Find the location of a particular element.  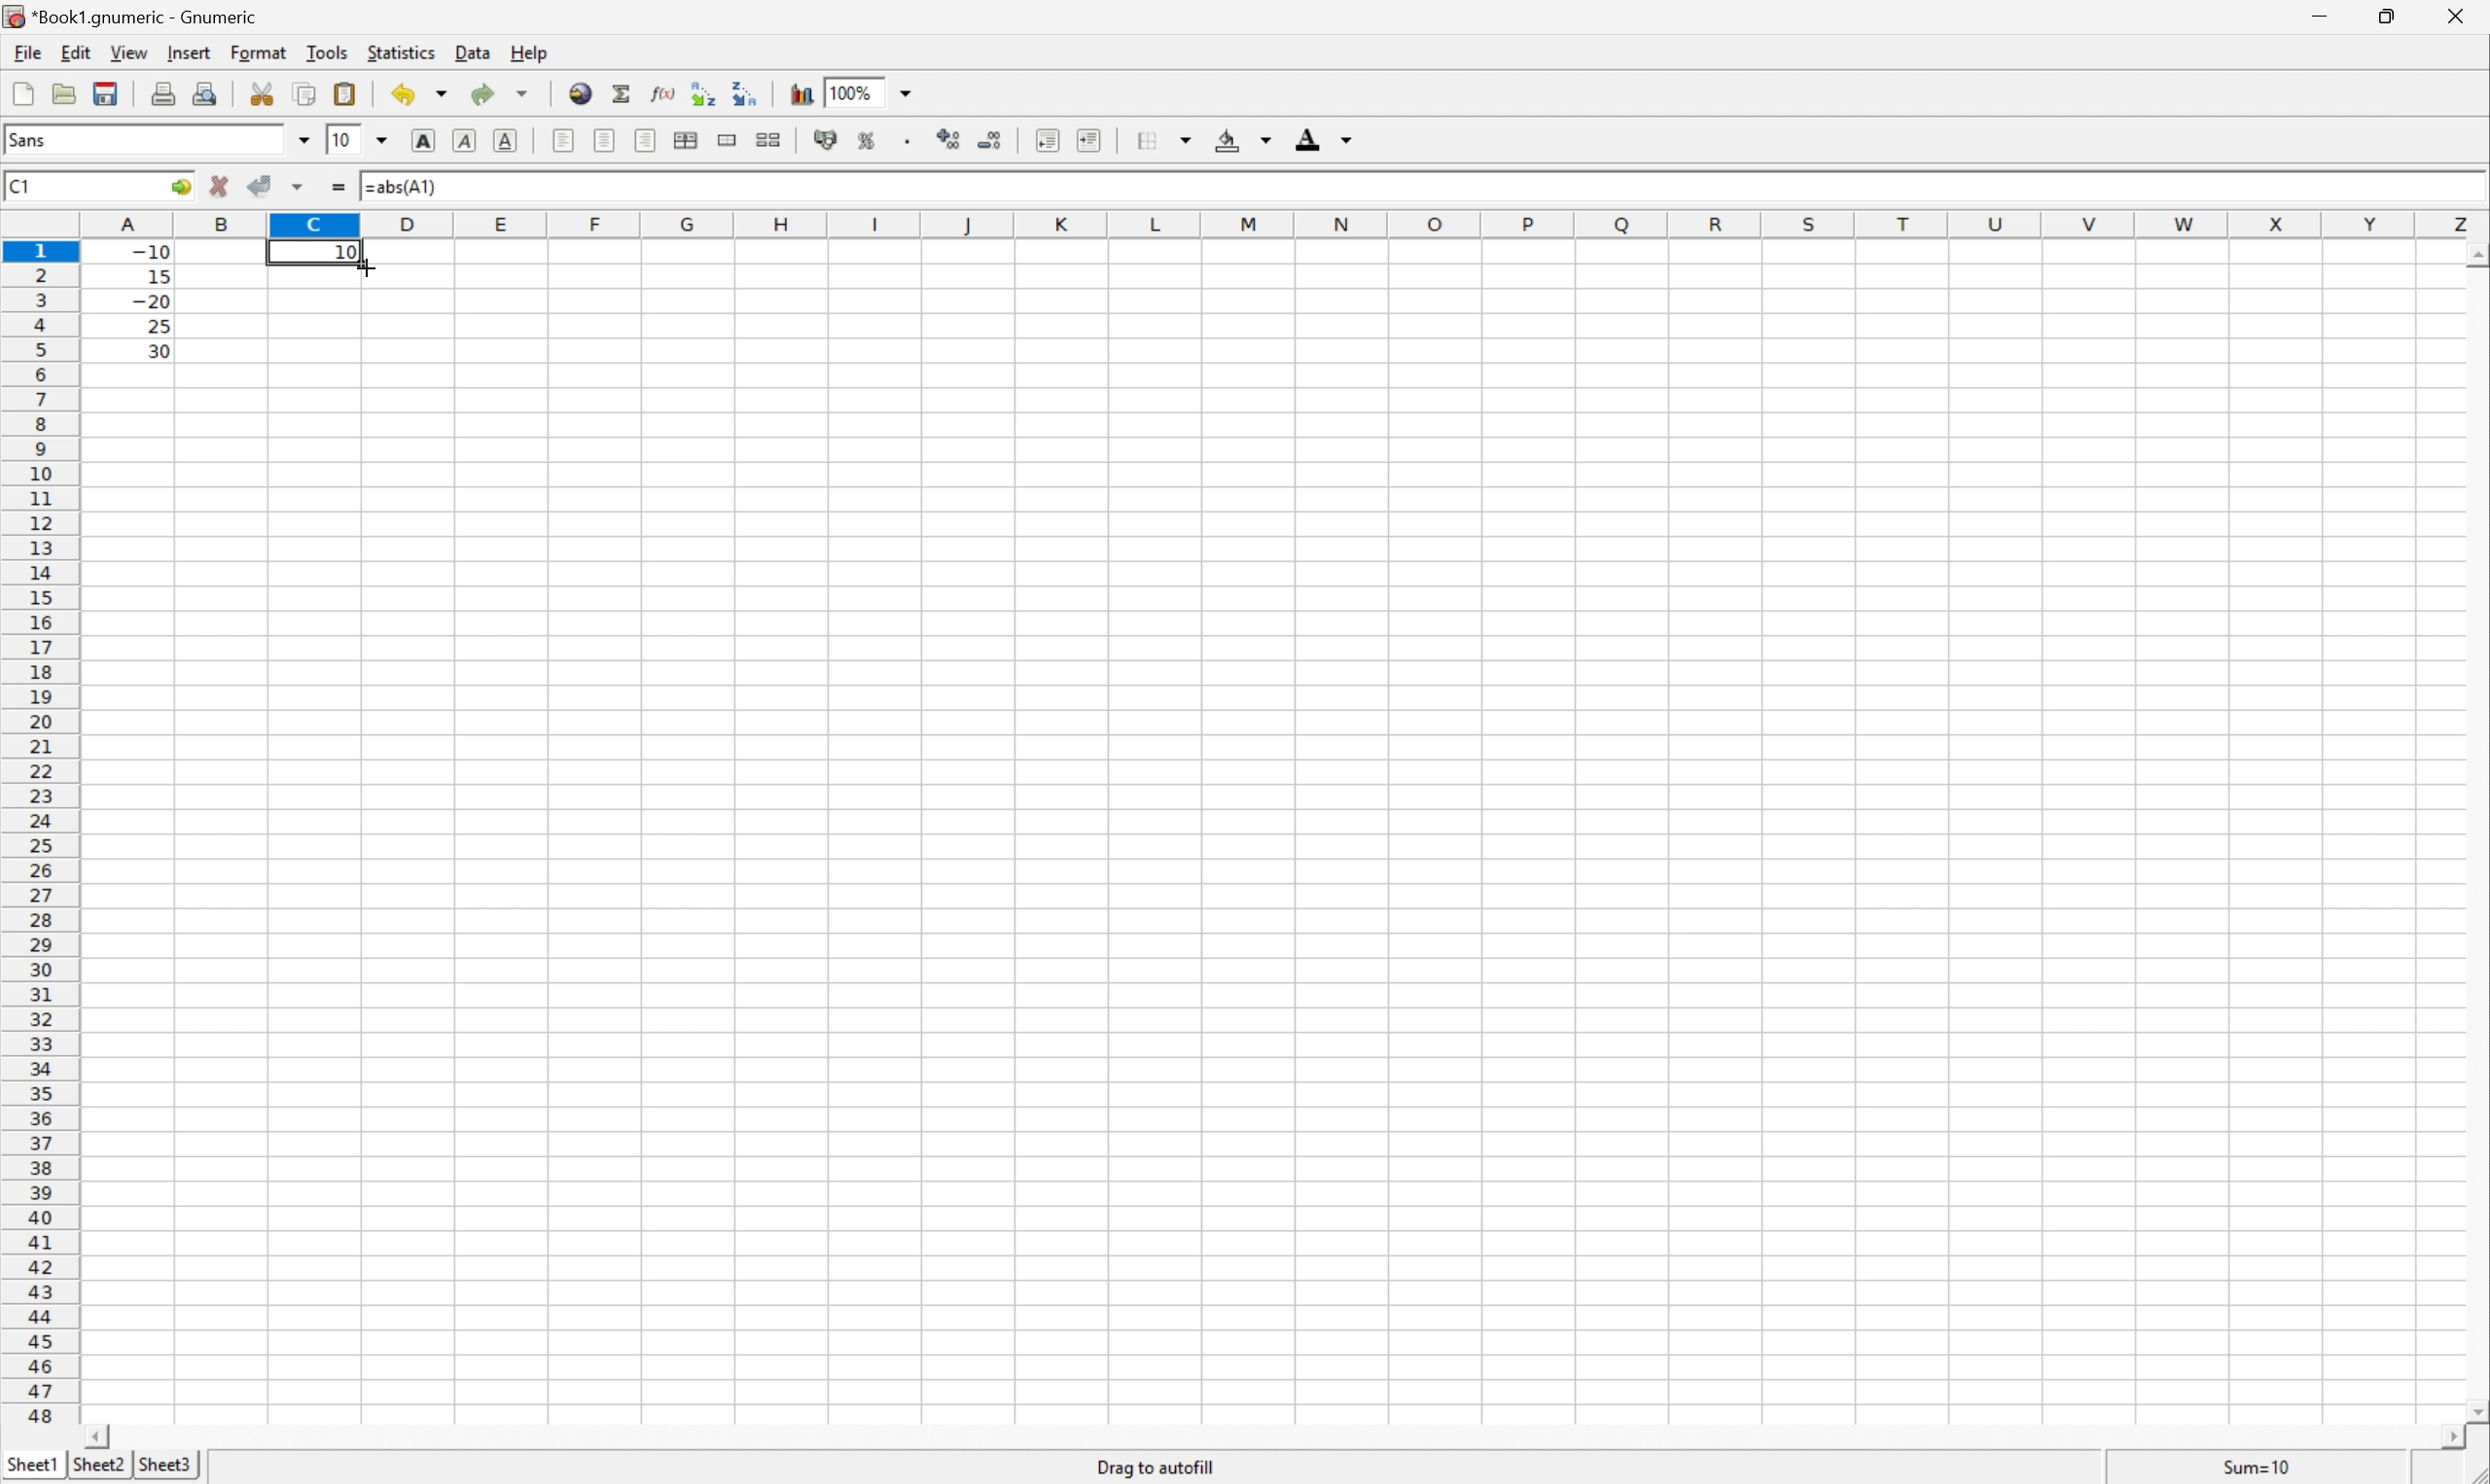

Cursor is located at coordinates (369, 267).